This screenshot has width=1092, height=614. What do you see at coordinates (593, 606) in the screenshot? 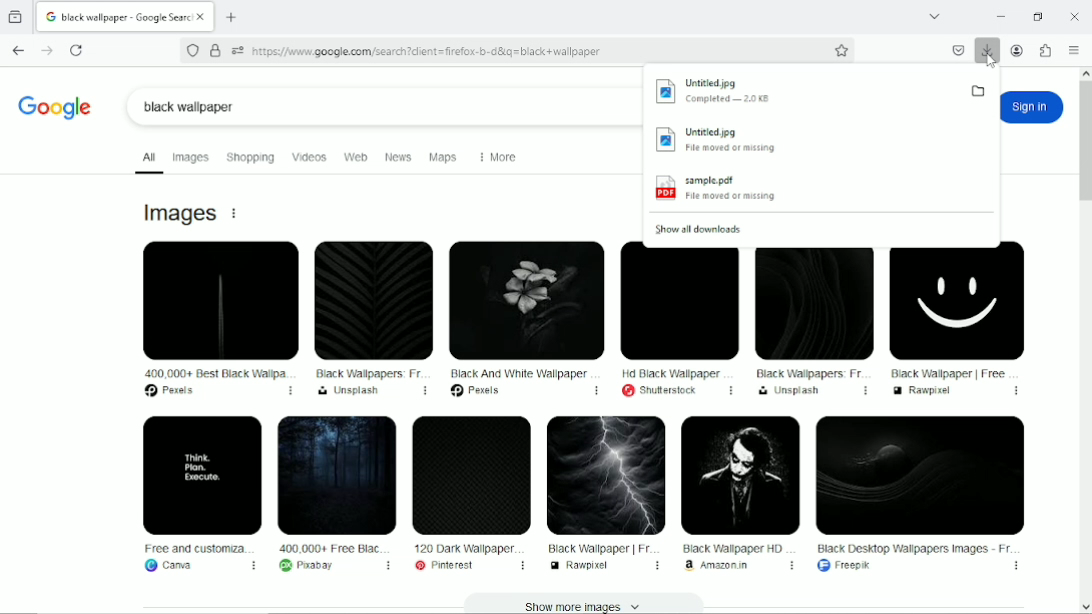
I see `Show more images` at bounding box center [593, 606].